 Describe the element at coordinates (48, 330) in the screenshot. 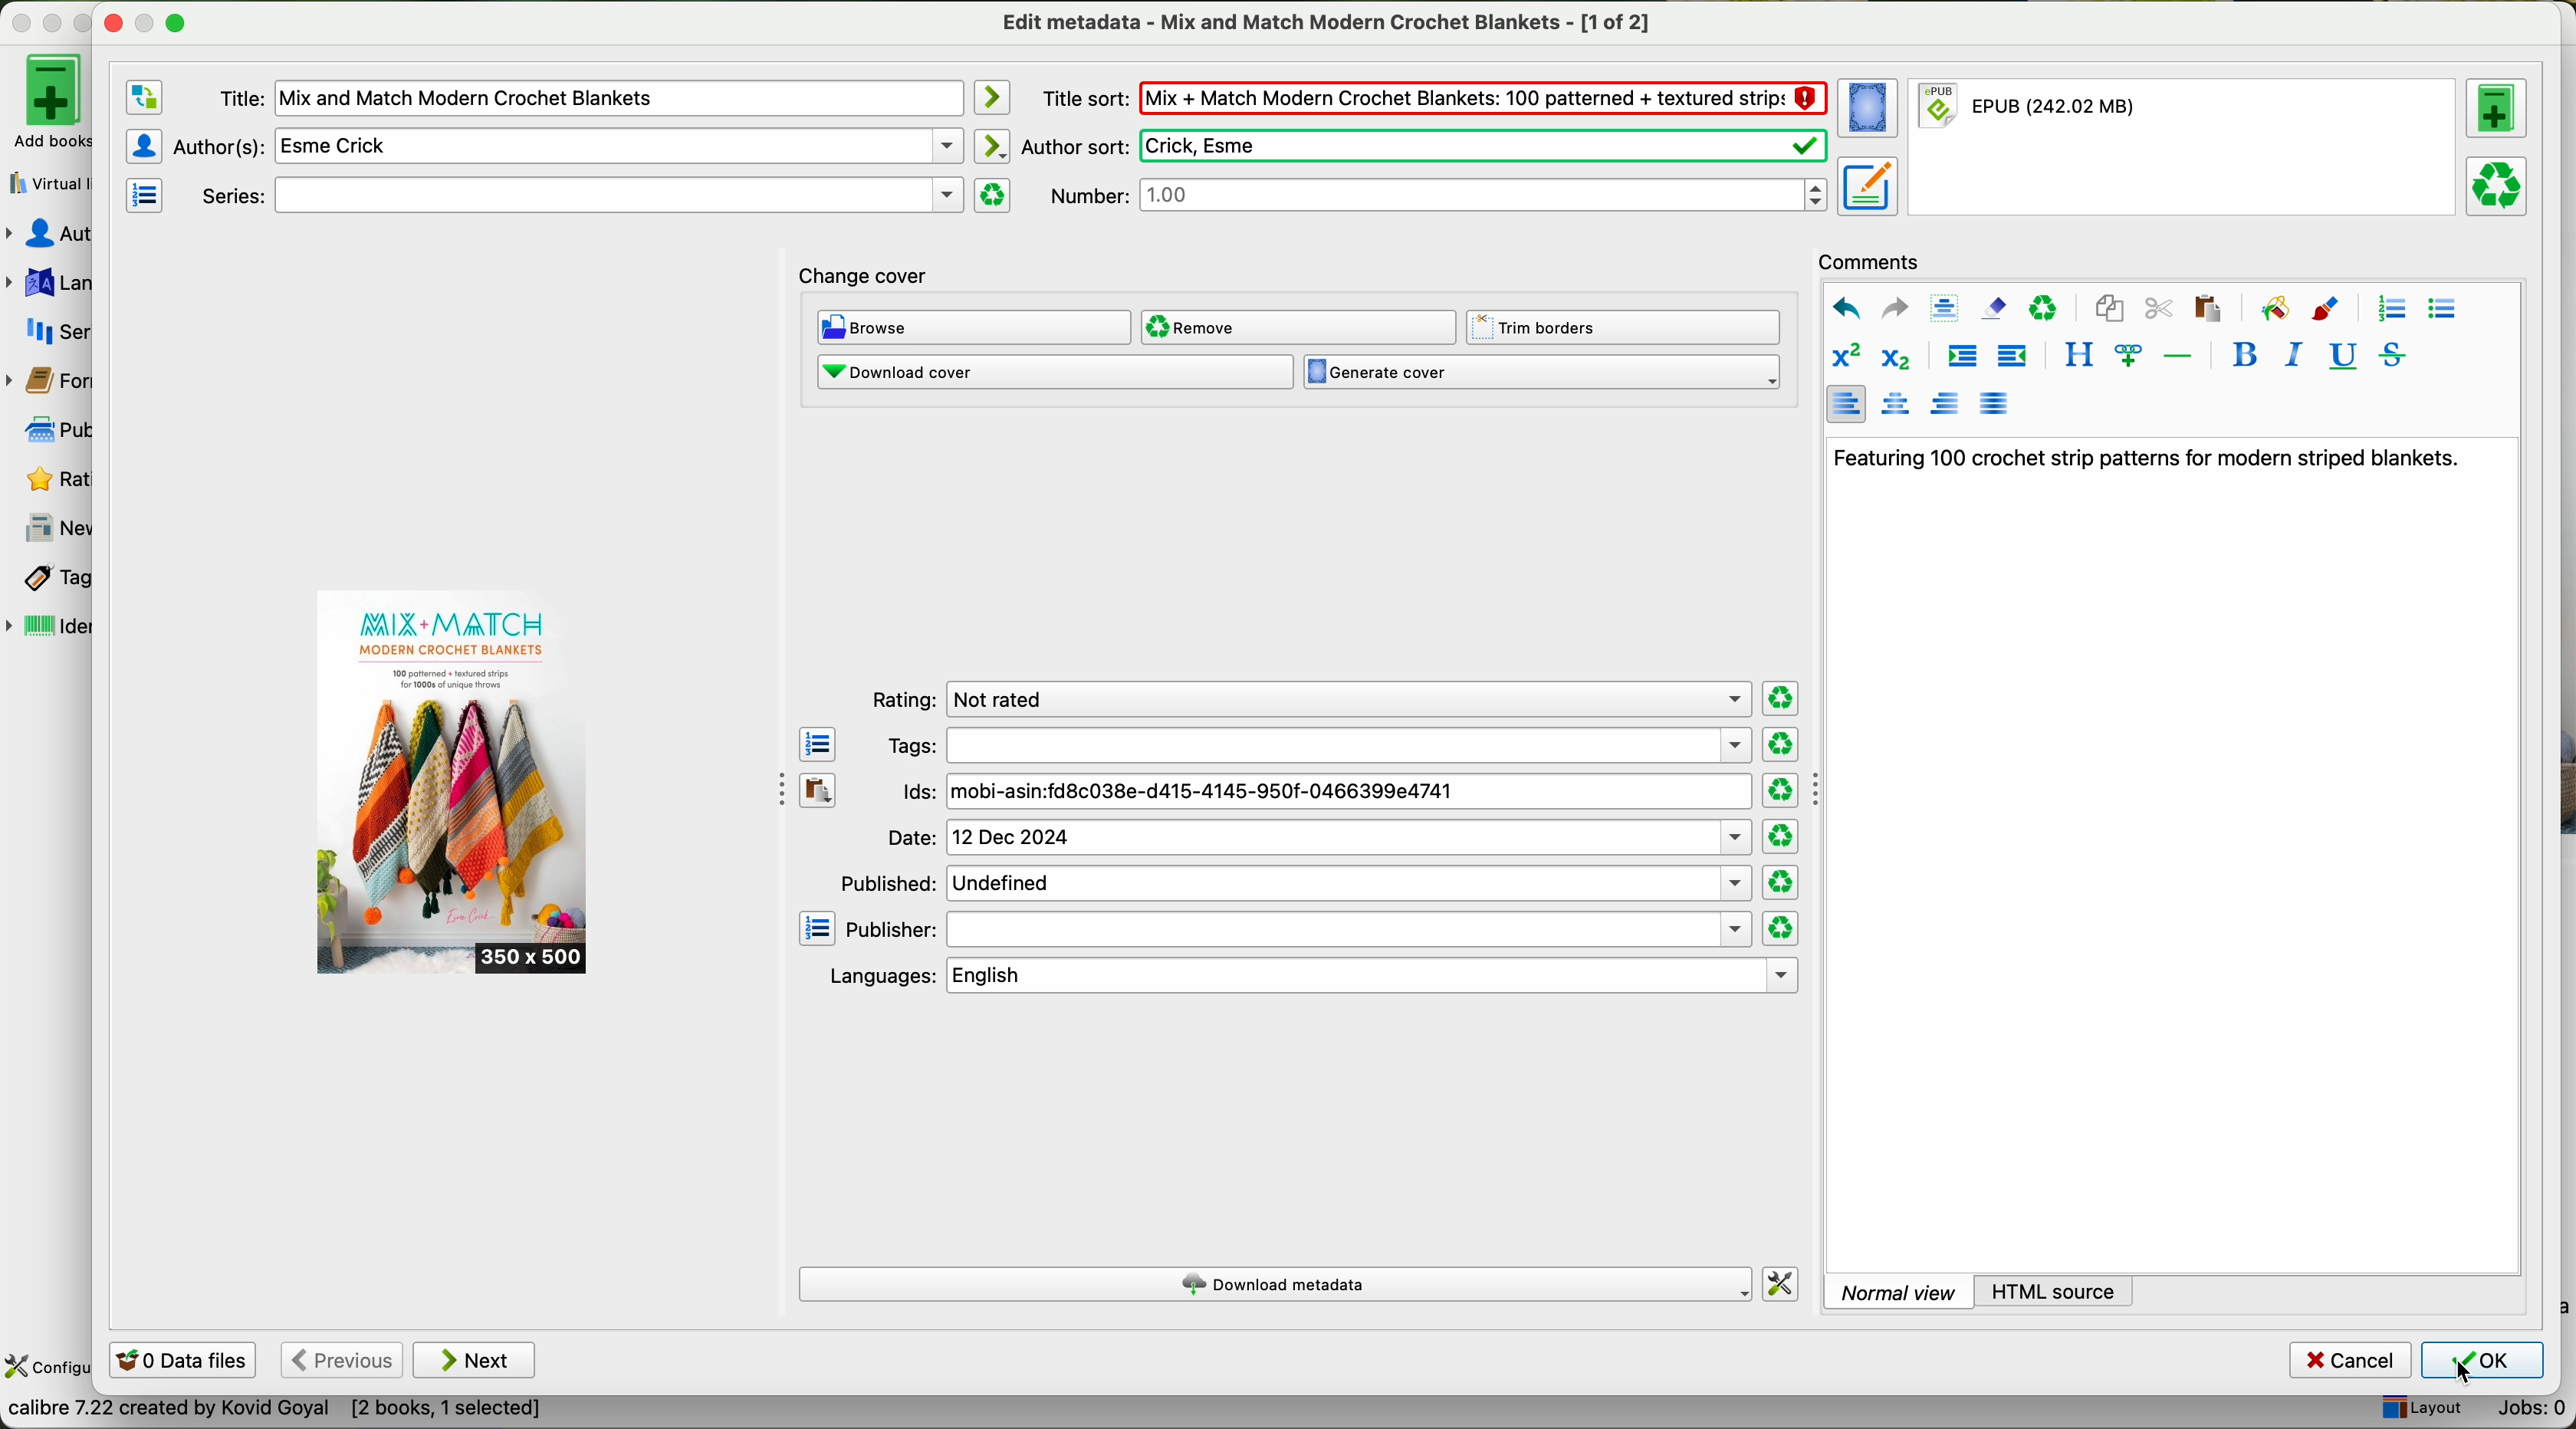

I see `series` at that location.